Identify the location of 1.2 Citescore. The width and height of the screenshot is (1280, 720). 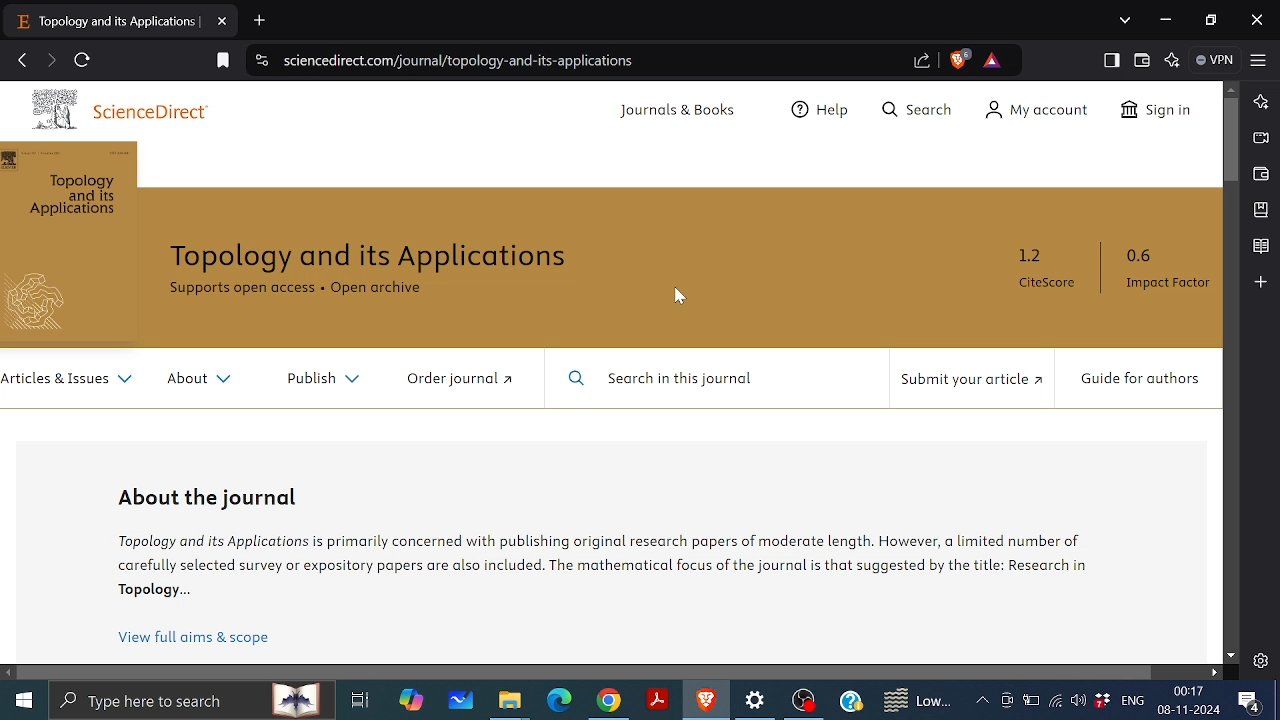
(1053, 272).